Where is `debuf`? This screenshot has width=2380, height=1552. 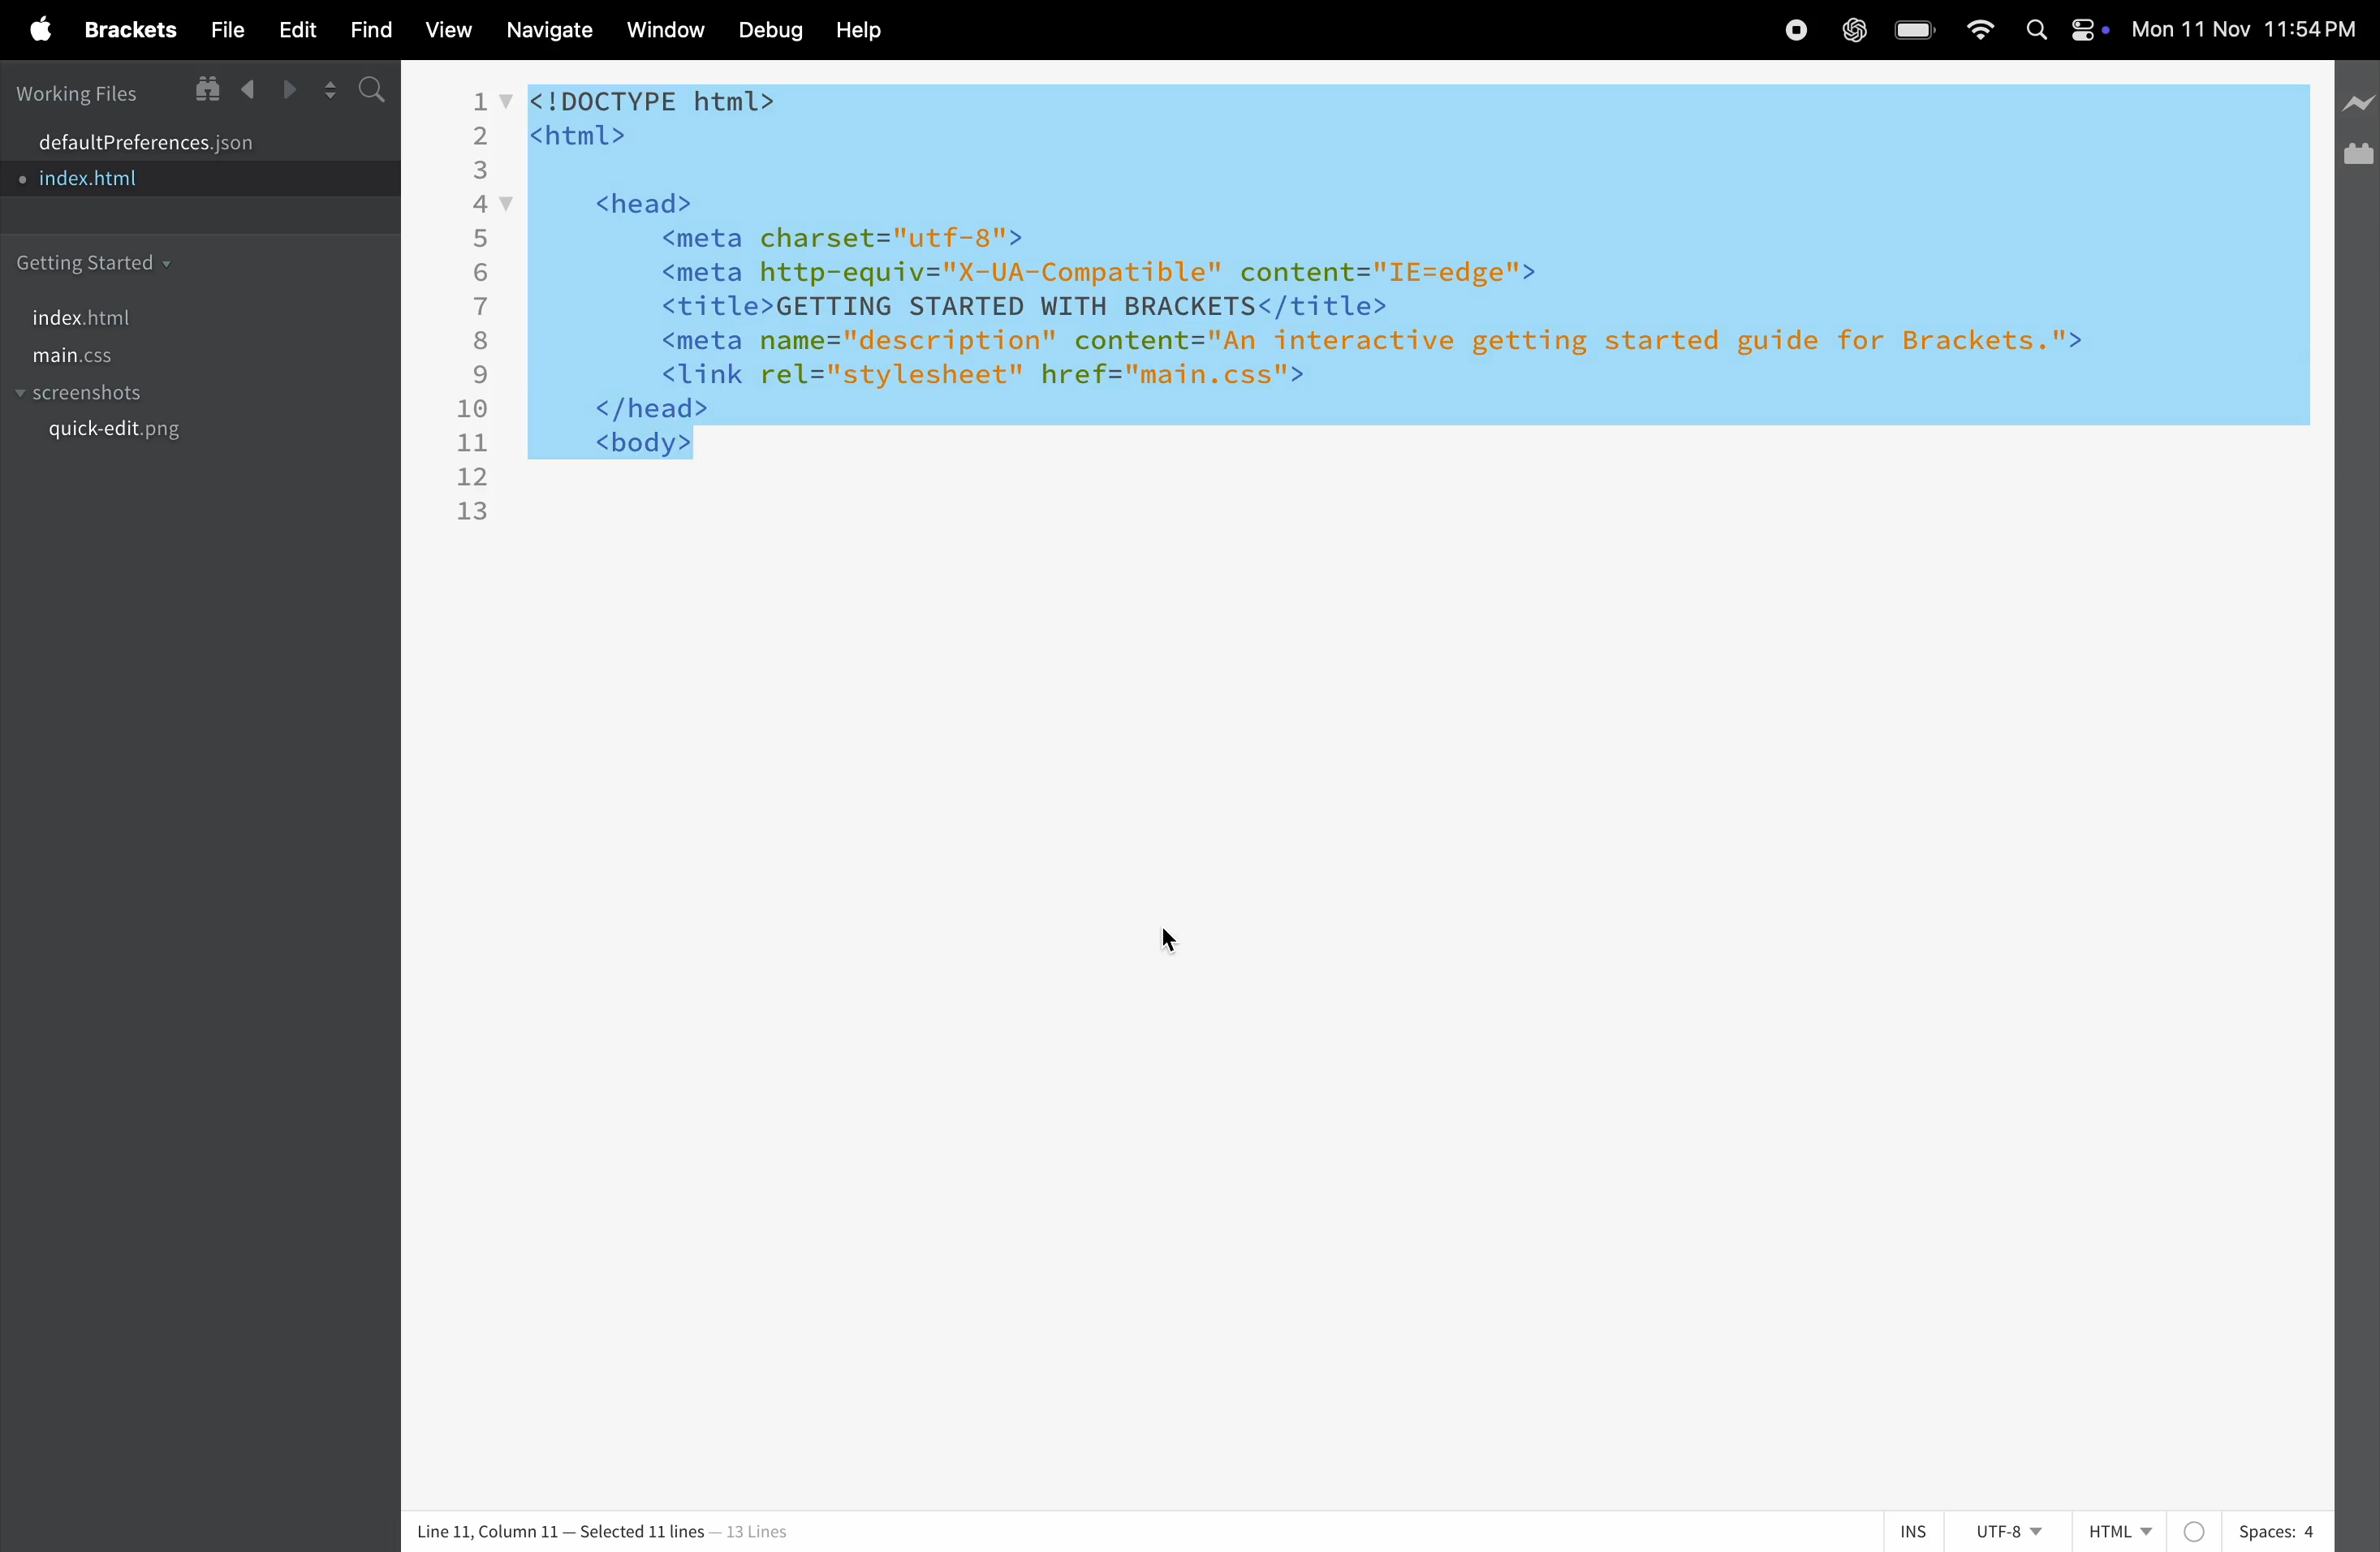 debuf is located at coordinates (771, 31).